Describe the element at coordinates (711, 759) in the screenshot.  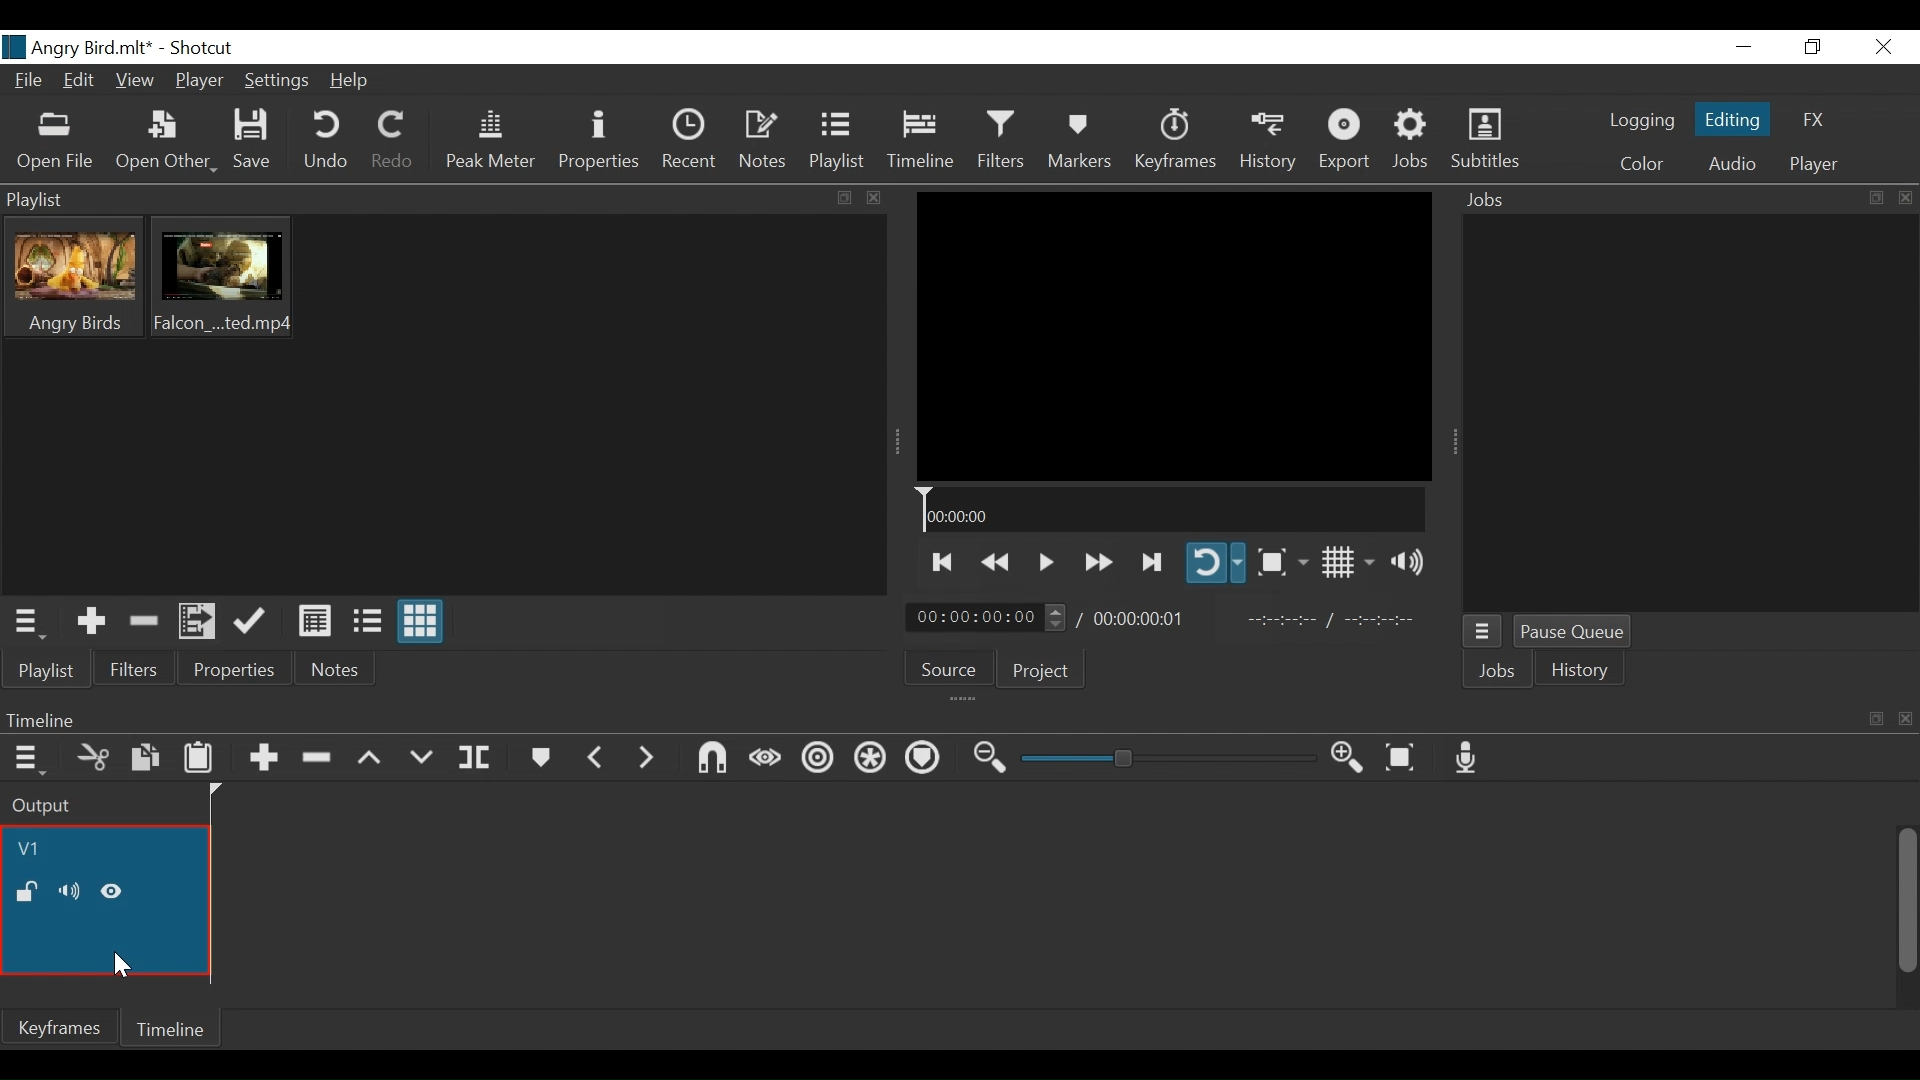
I see `Snap` at that location.